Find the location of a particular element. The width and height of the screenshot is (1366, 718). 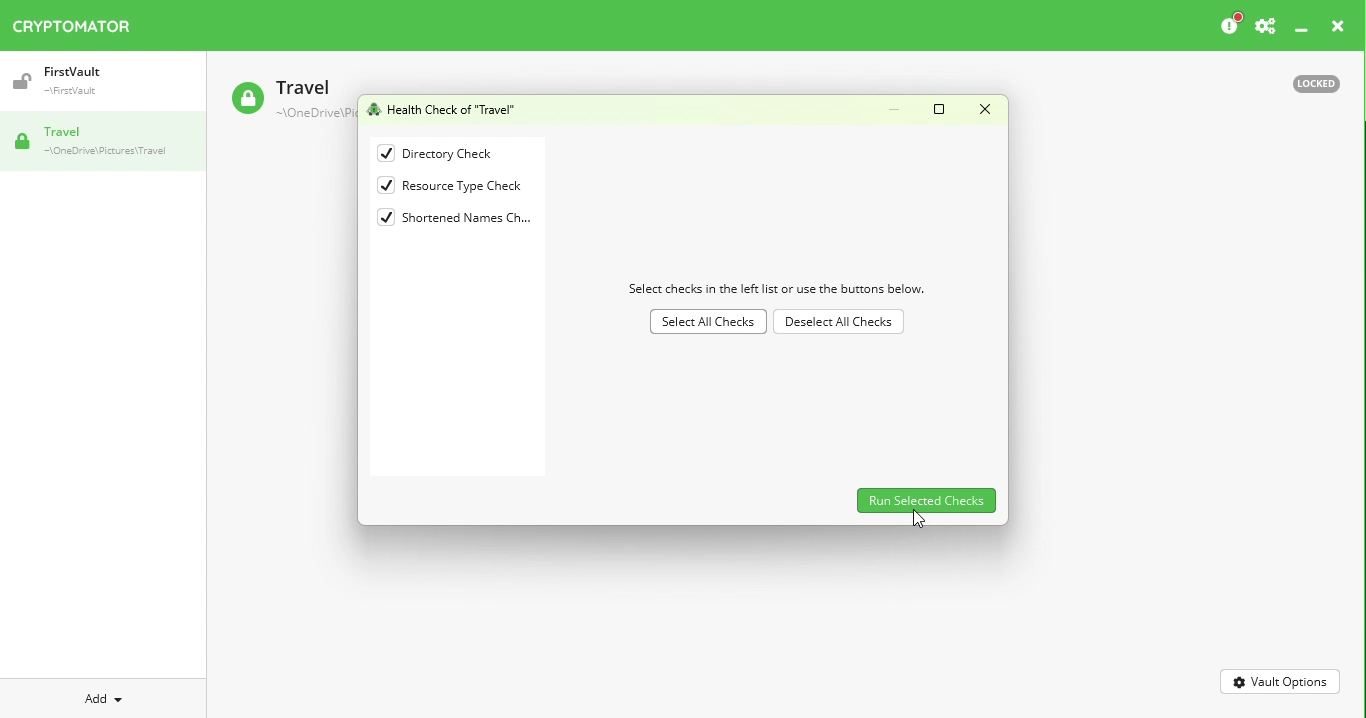

Resource type check is located at coordinates (472, 186).